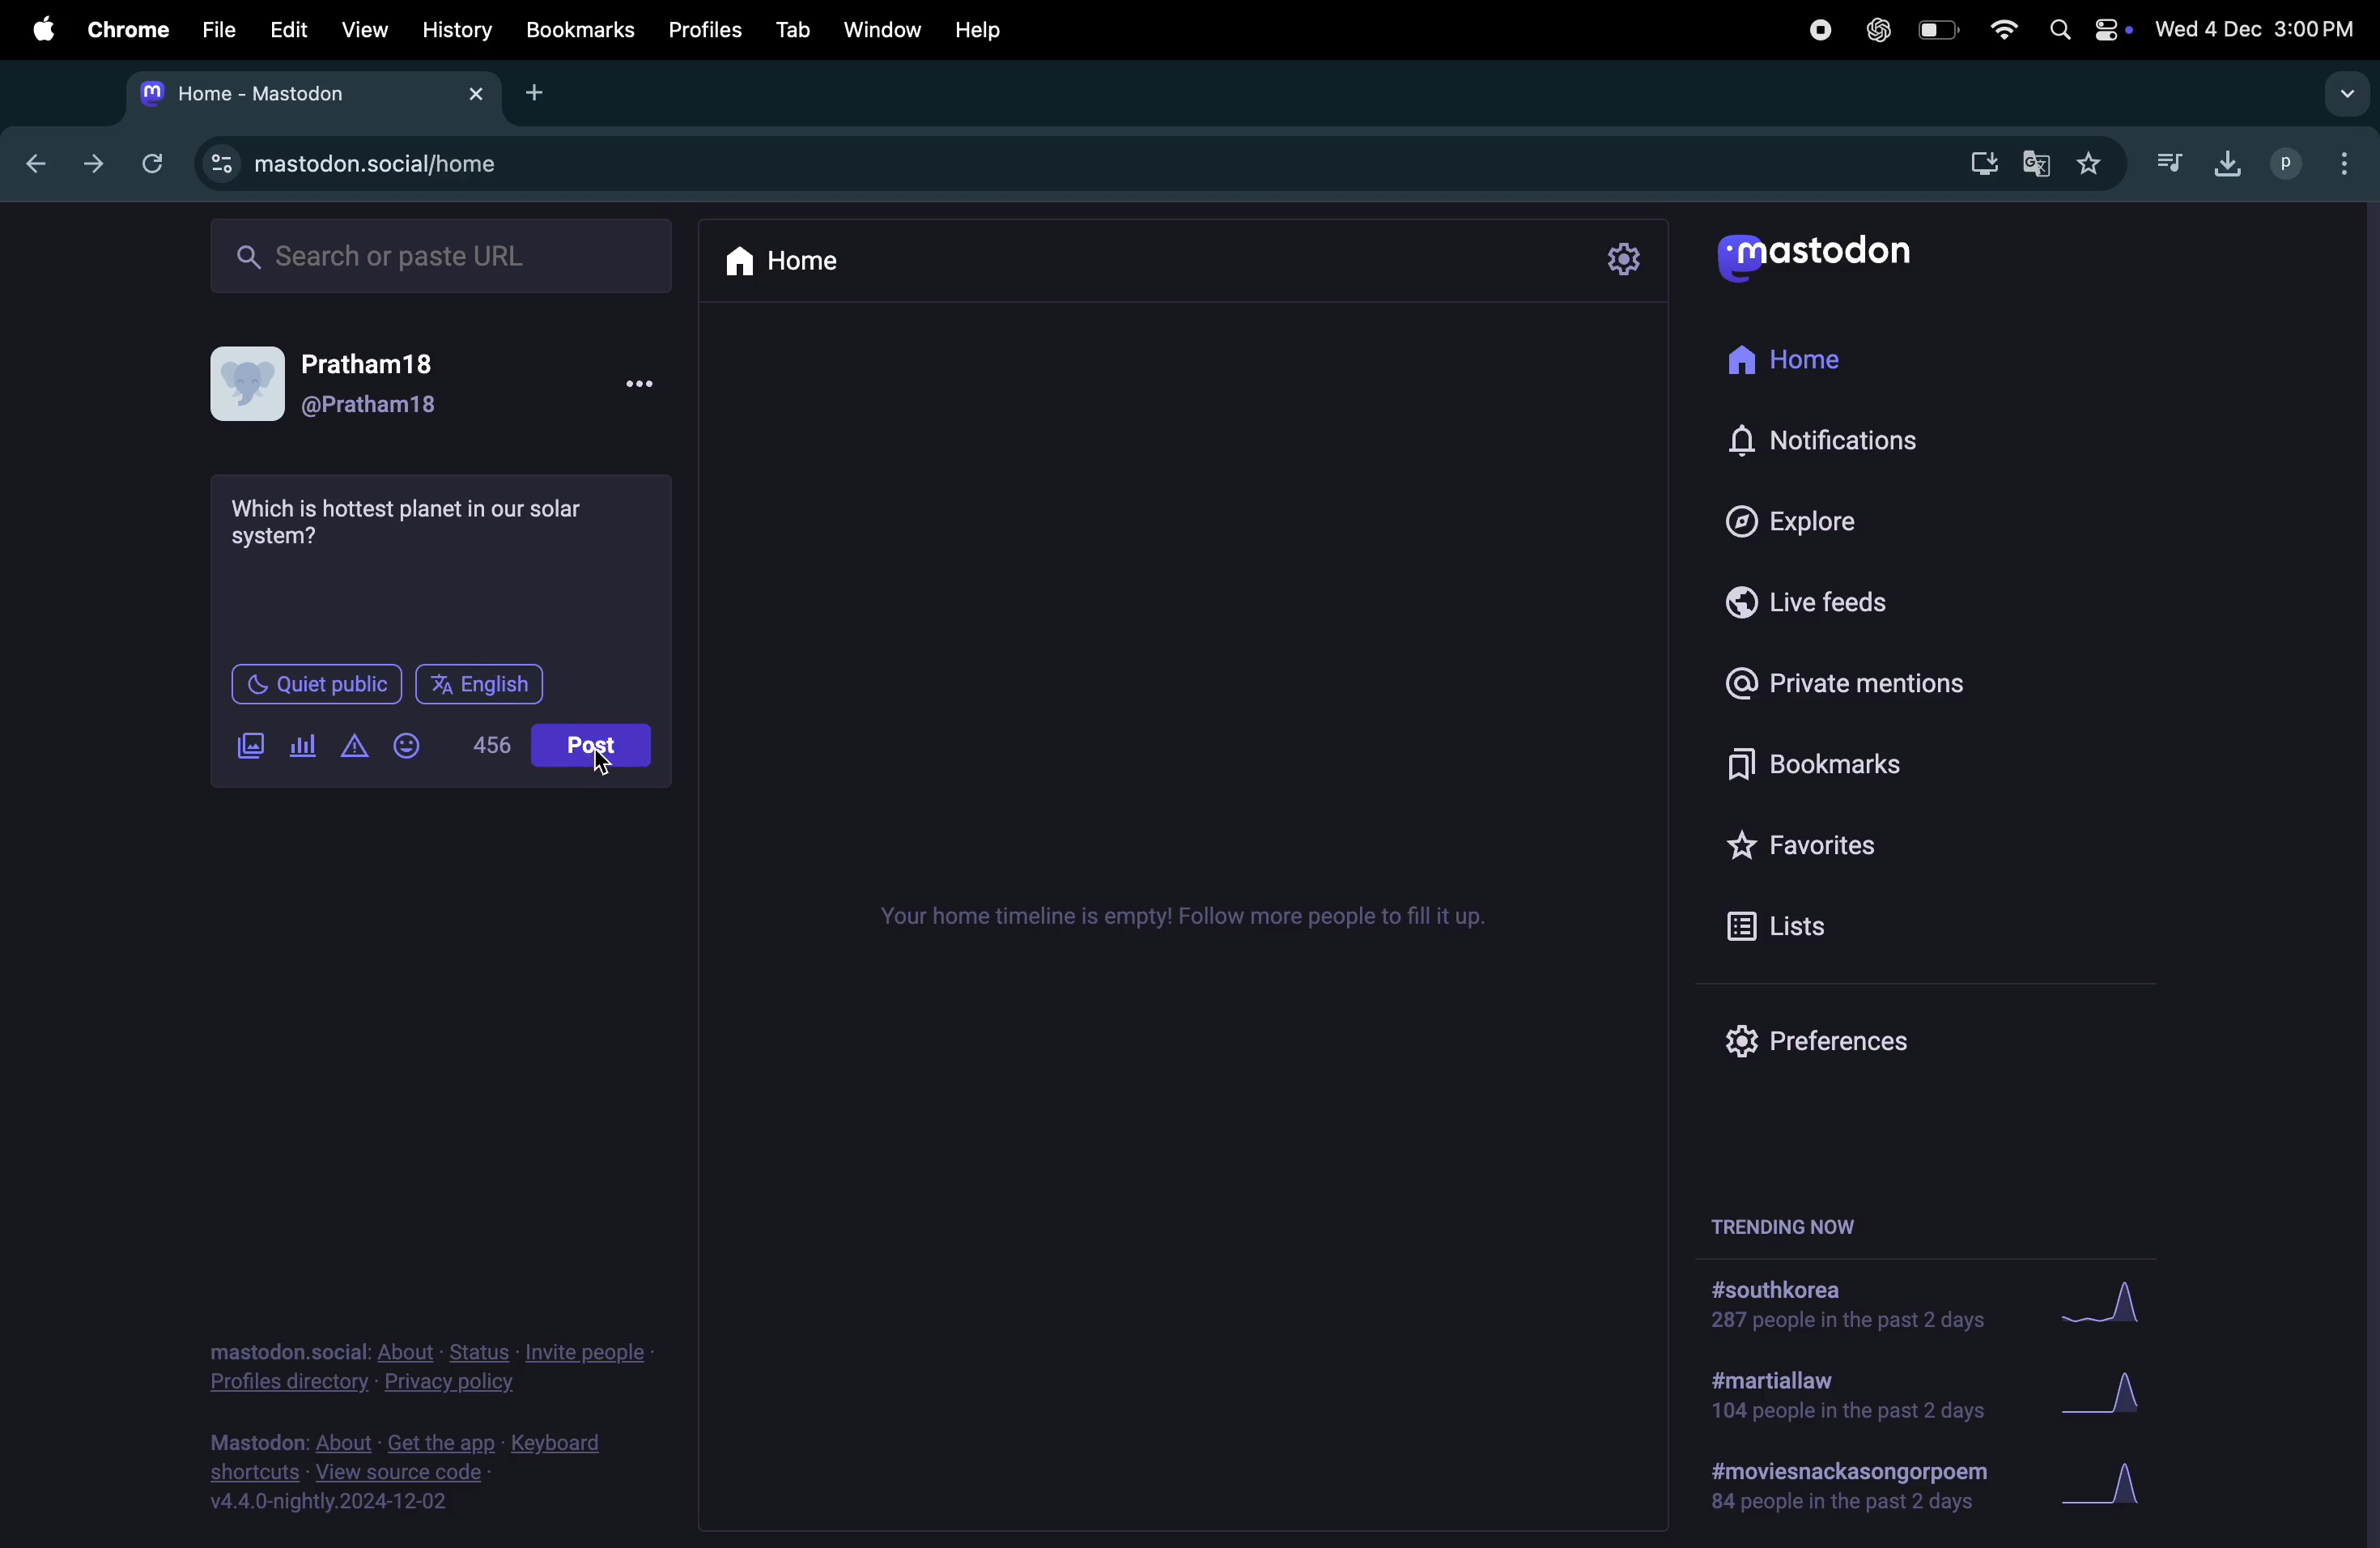  Describe the element at coordinates (212, 29) in the screenshot. I see `filw` at that location.